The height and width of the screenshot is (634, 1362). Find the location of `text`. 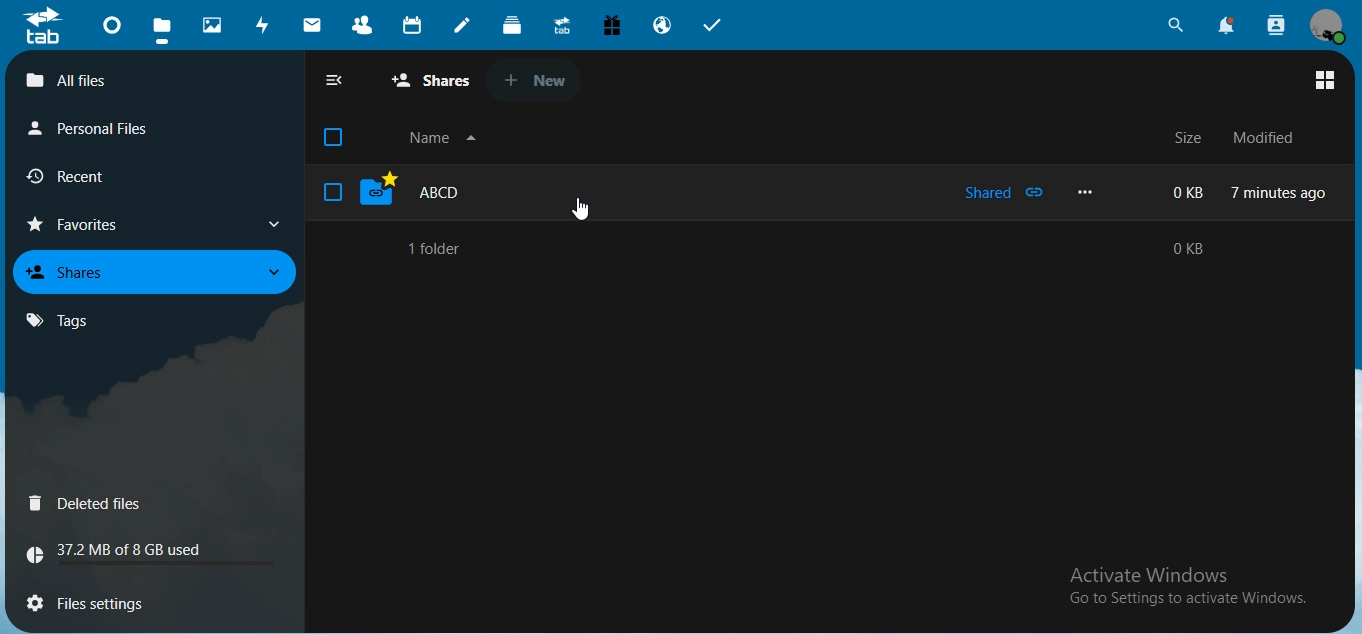

text is located at coordinates (125, 553).